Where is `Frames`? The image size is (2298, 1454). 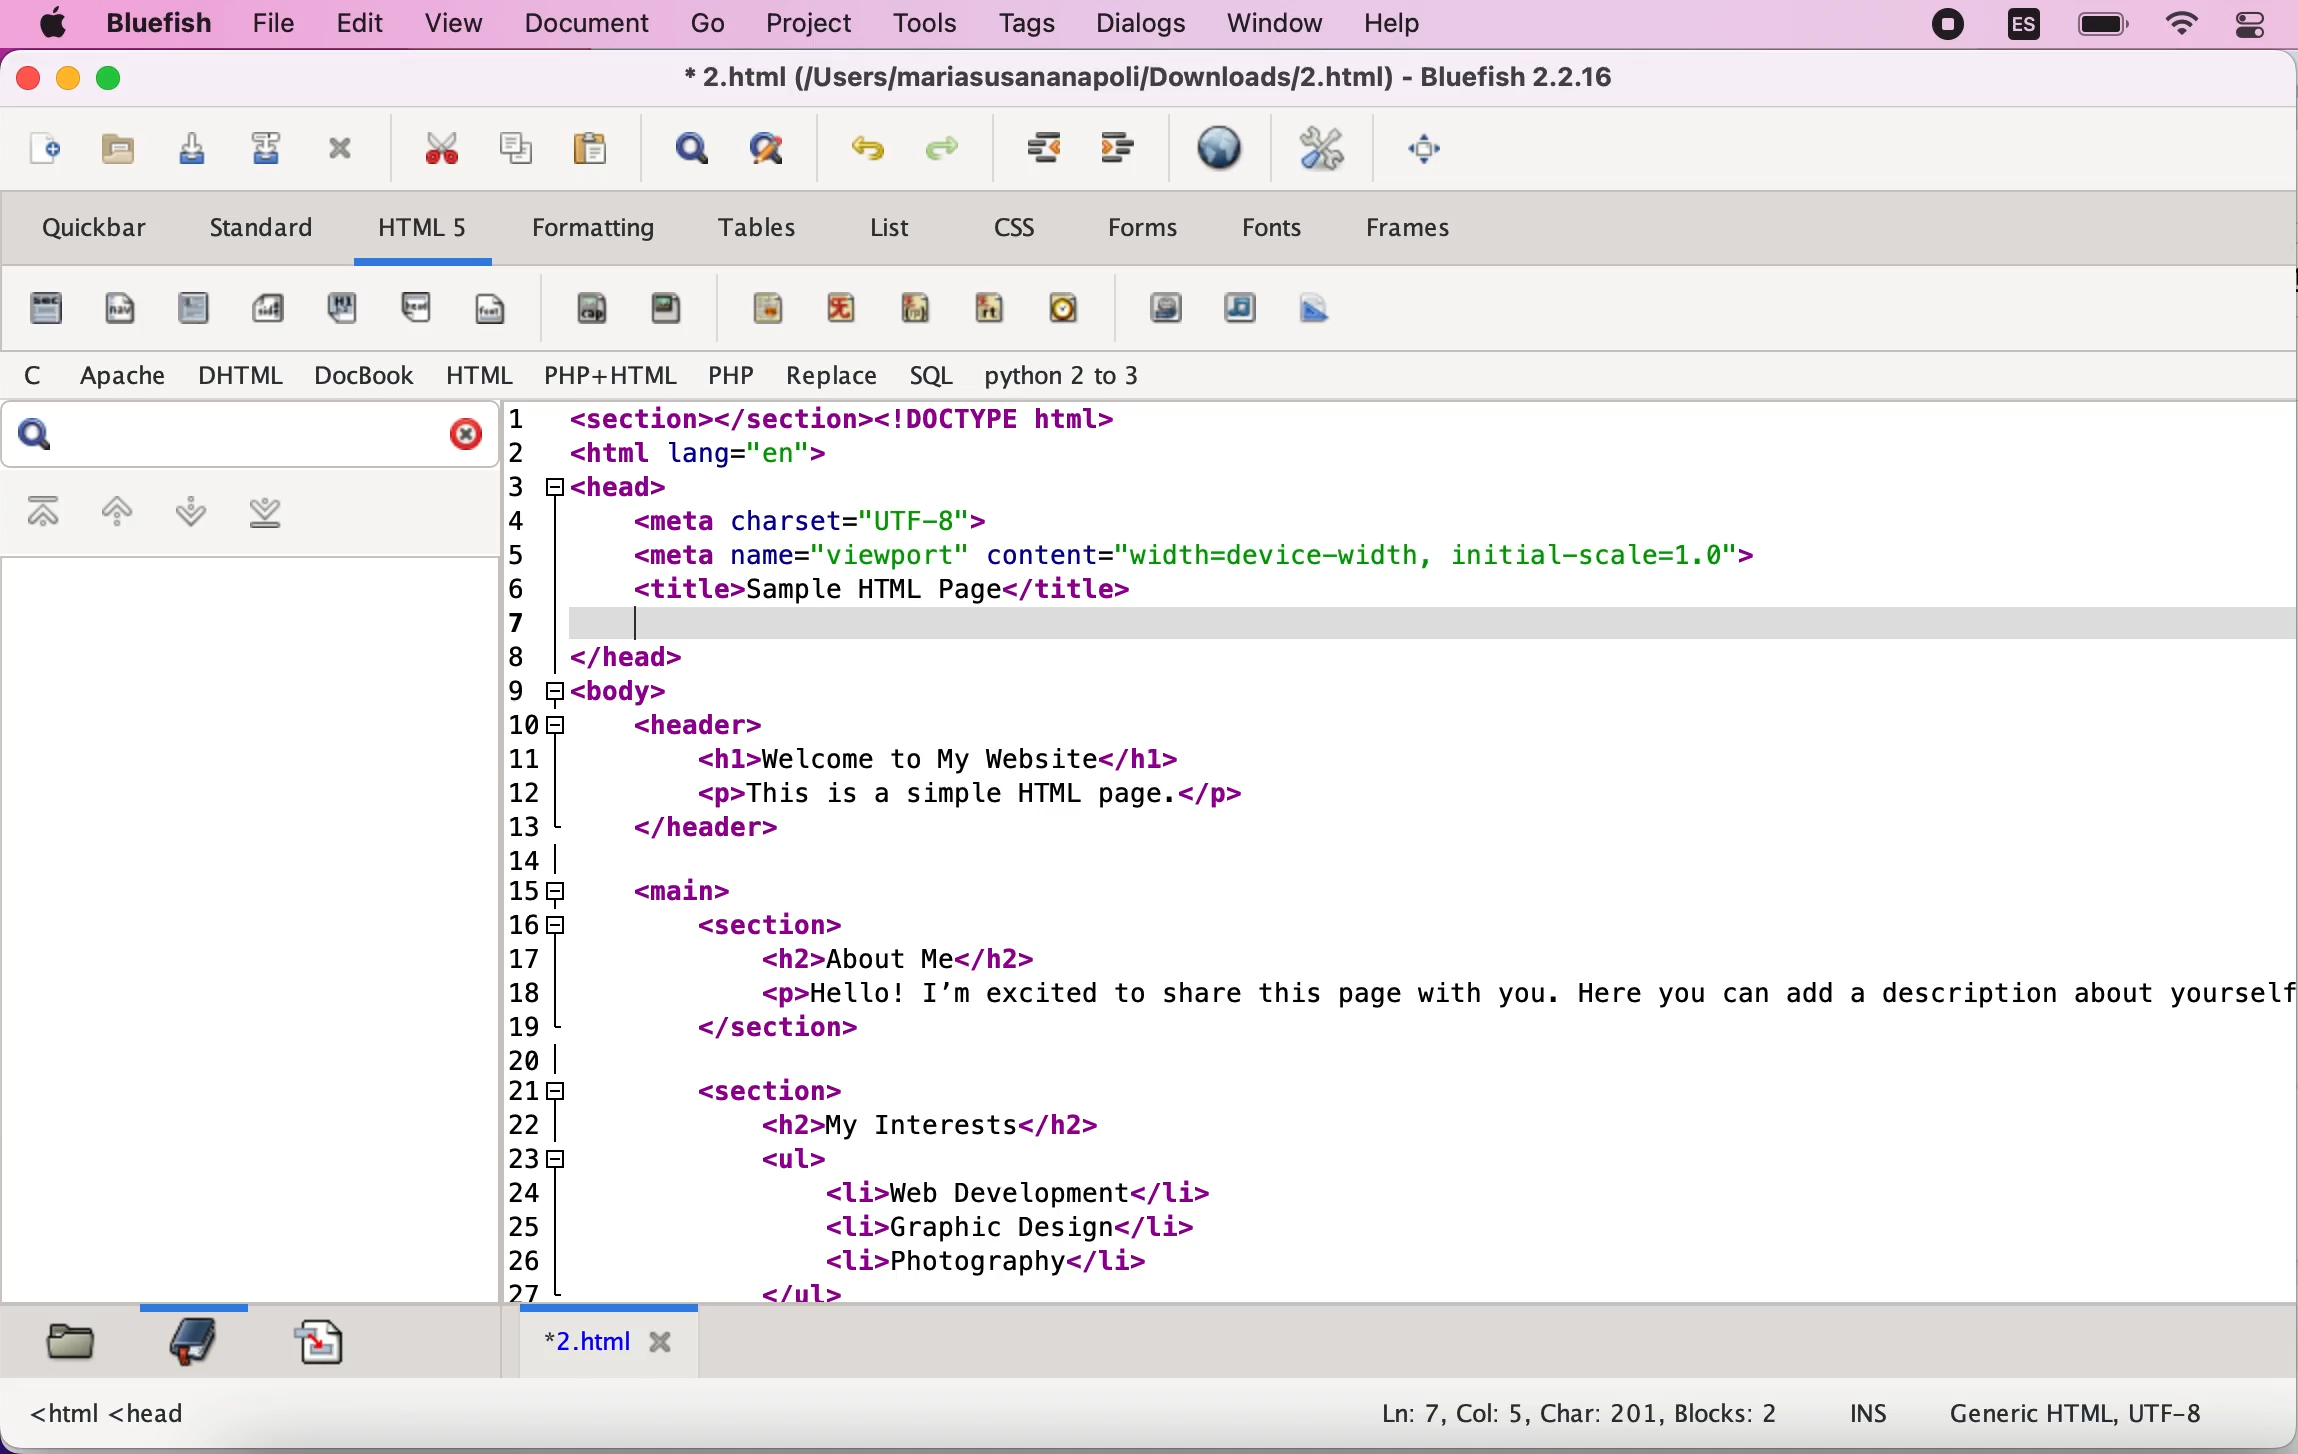 Frames is located at coordinates (1410, 237).